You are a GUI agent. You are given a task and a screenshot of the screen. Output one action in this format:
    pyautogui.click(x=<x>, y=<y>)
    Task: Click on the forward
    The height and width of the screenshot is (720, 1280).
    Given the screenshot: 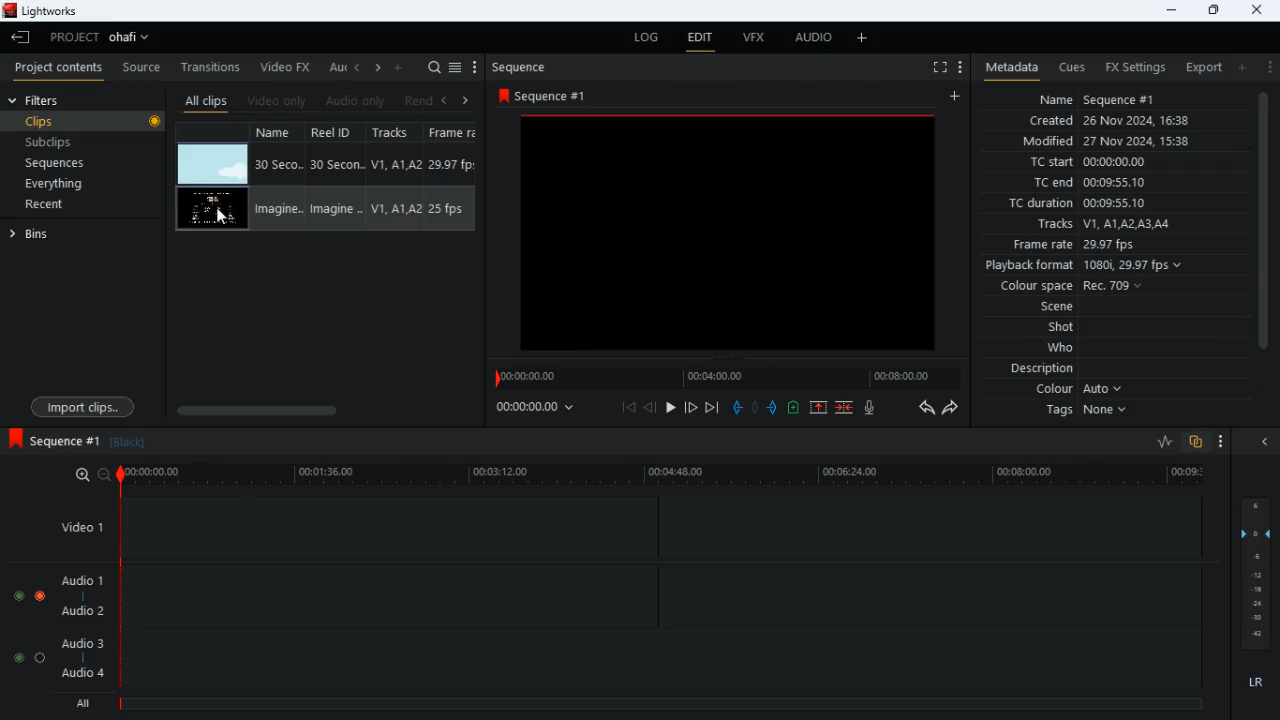 What is the action you would take?
    pyautogui.click(x=689, y=407)
    